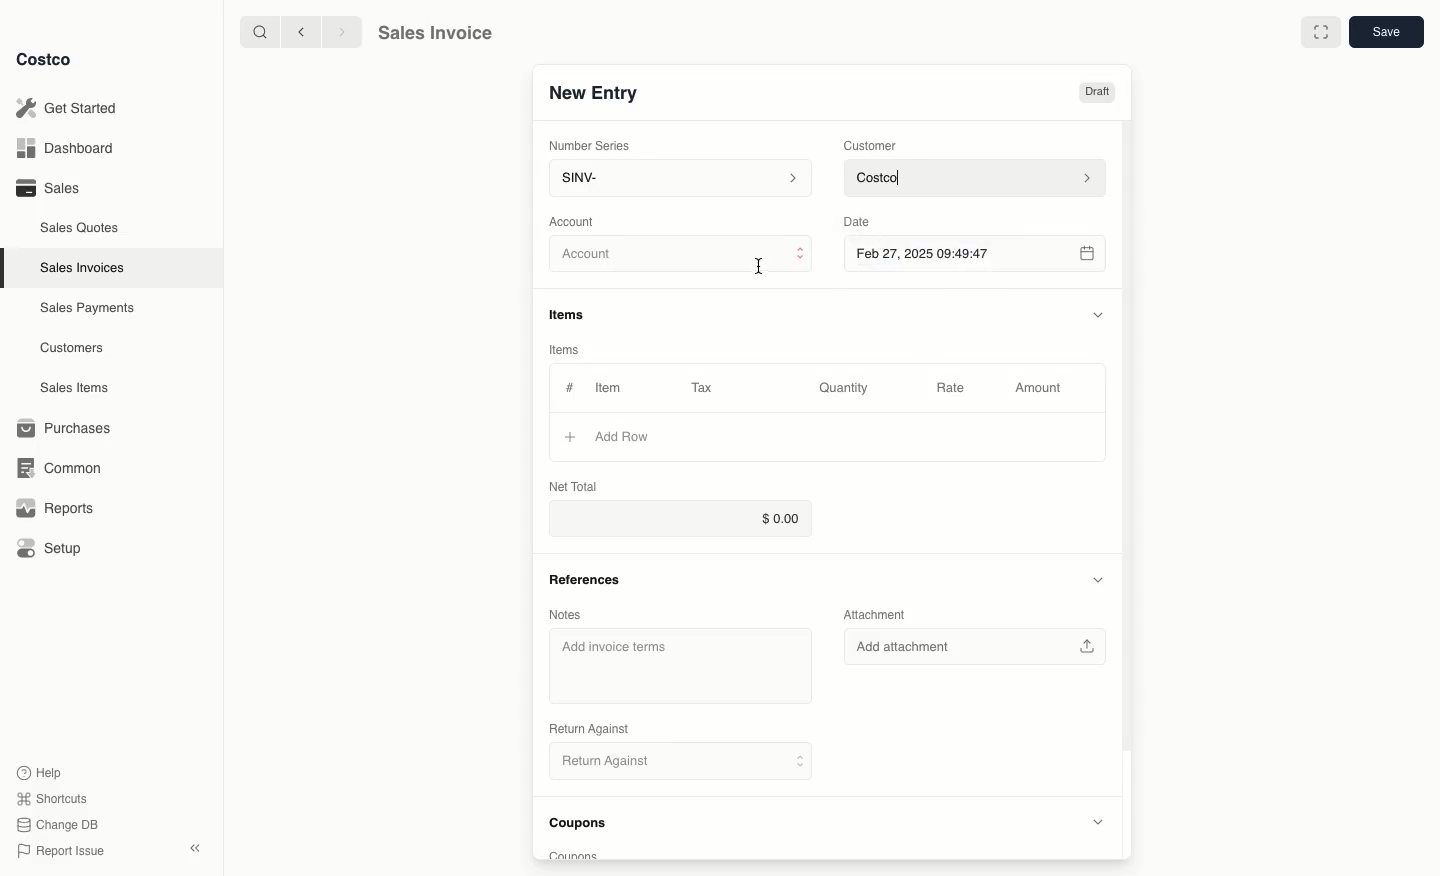 The width and height of the screenshot is (1440, 876). What do you see at coordinates (881, 615) in the screenshot?
I see `Attachment` at bounding box center [881, 615].